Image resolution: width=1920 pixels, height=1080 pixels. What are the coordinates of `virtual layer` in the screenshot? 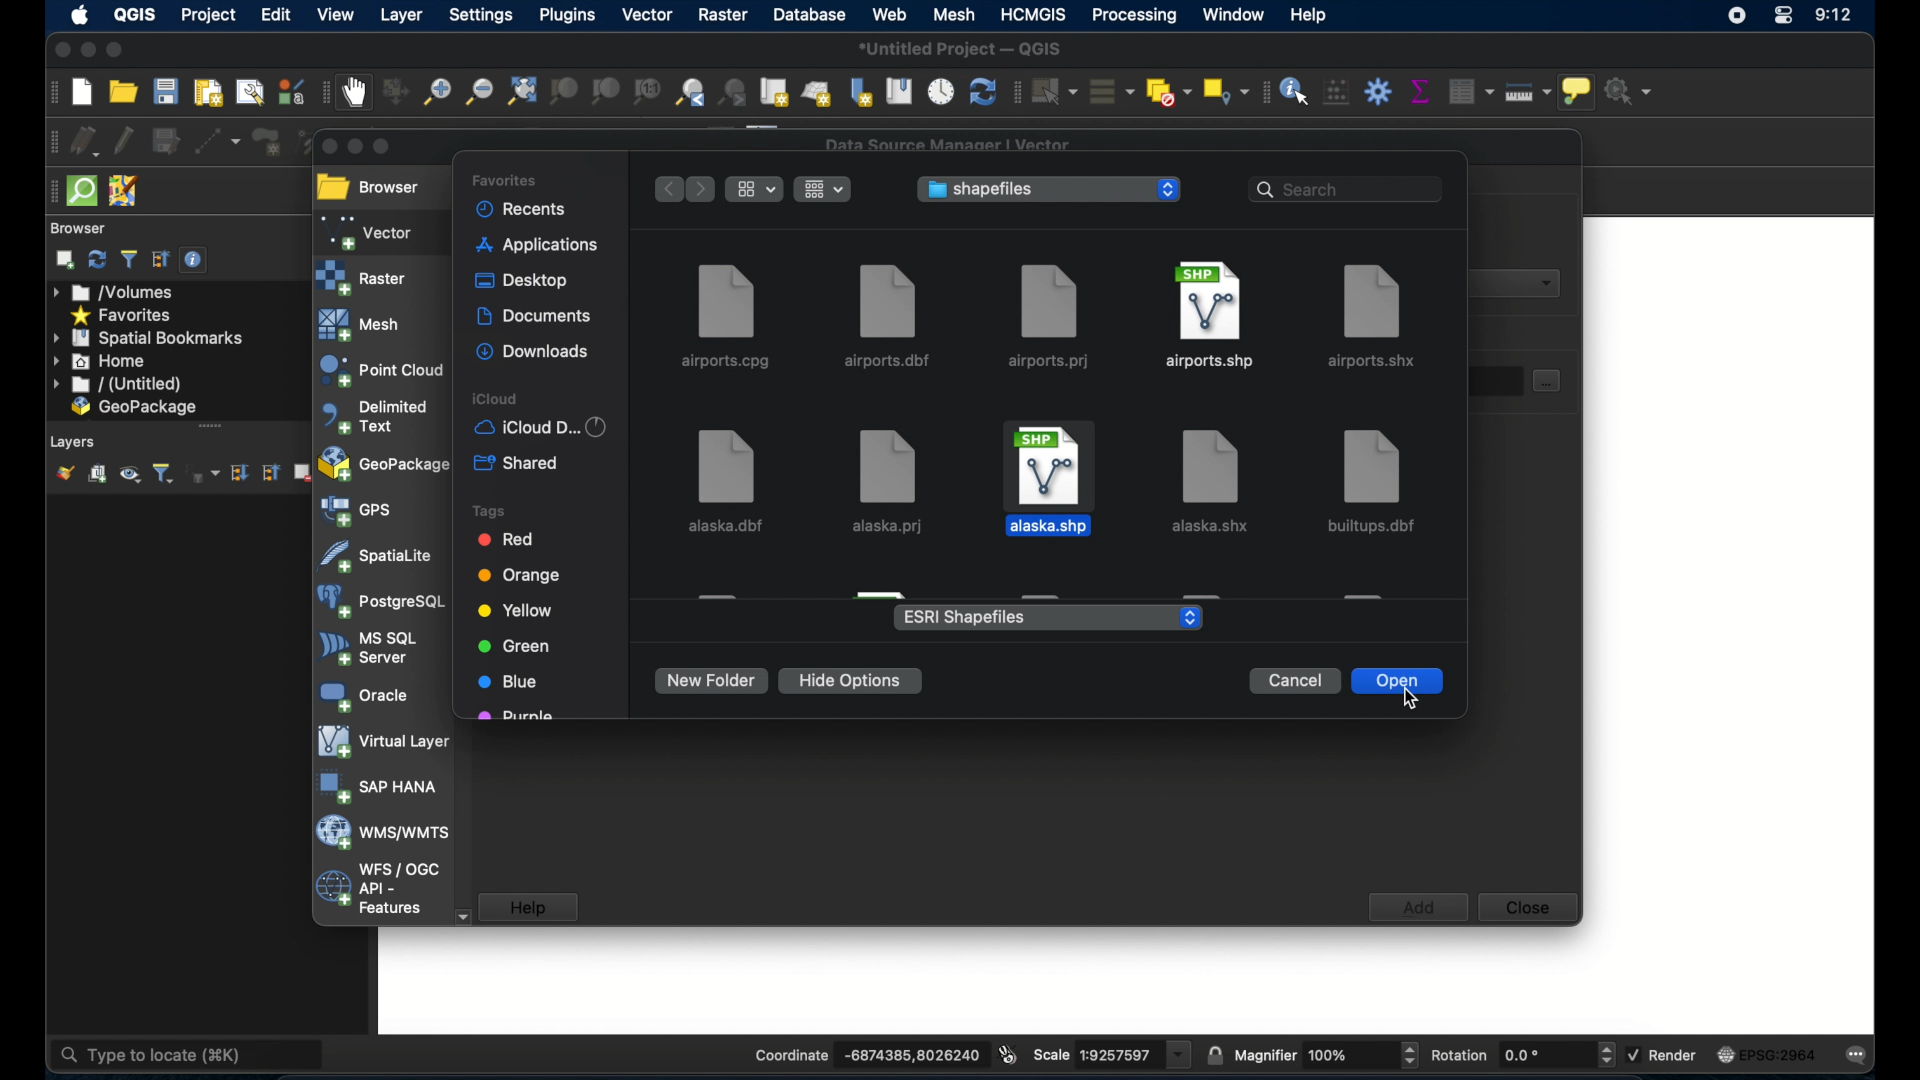 It's located at (380, 743).